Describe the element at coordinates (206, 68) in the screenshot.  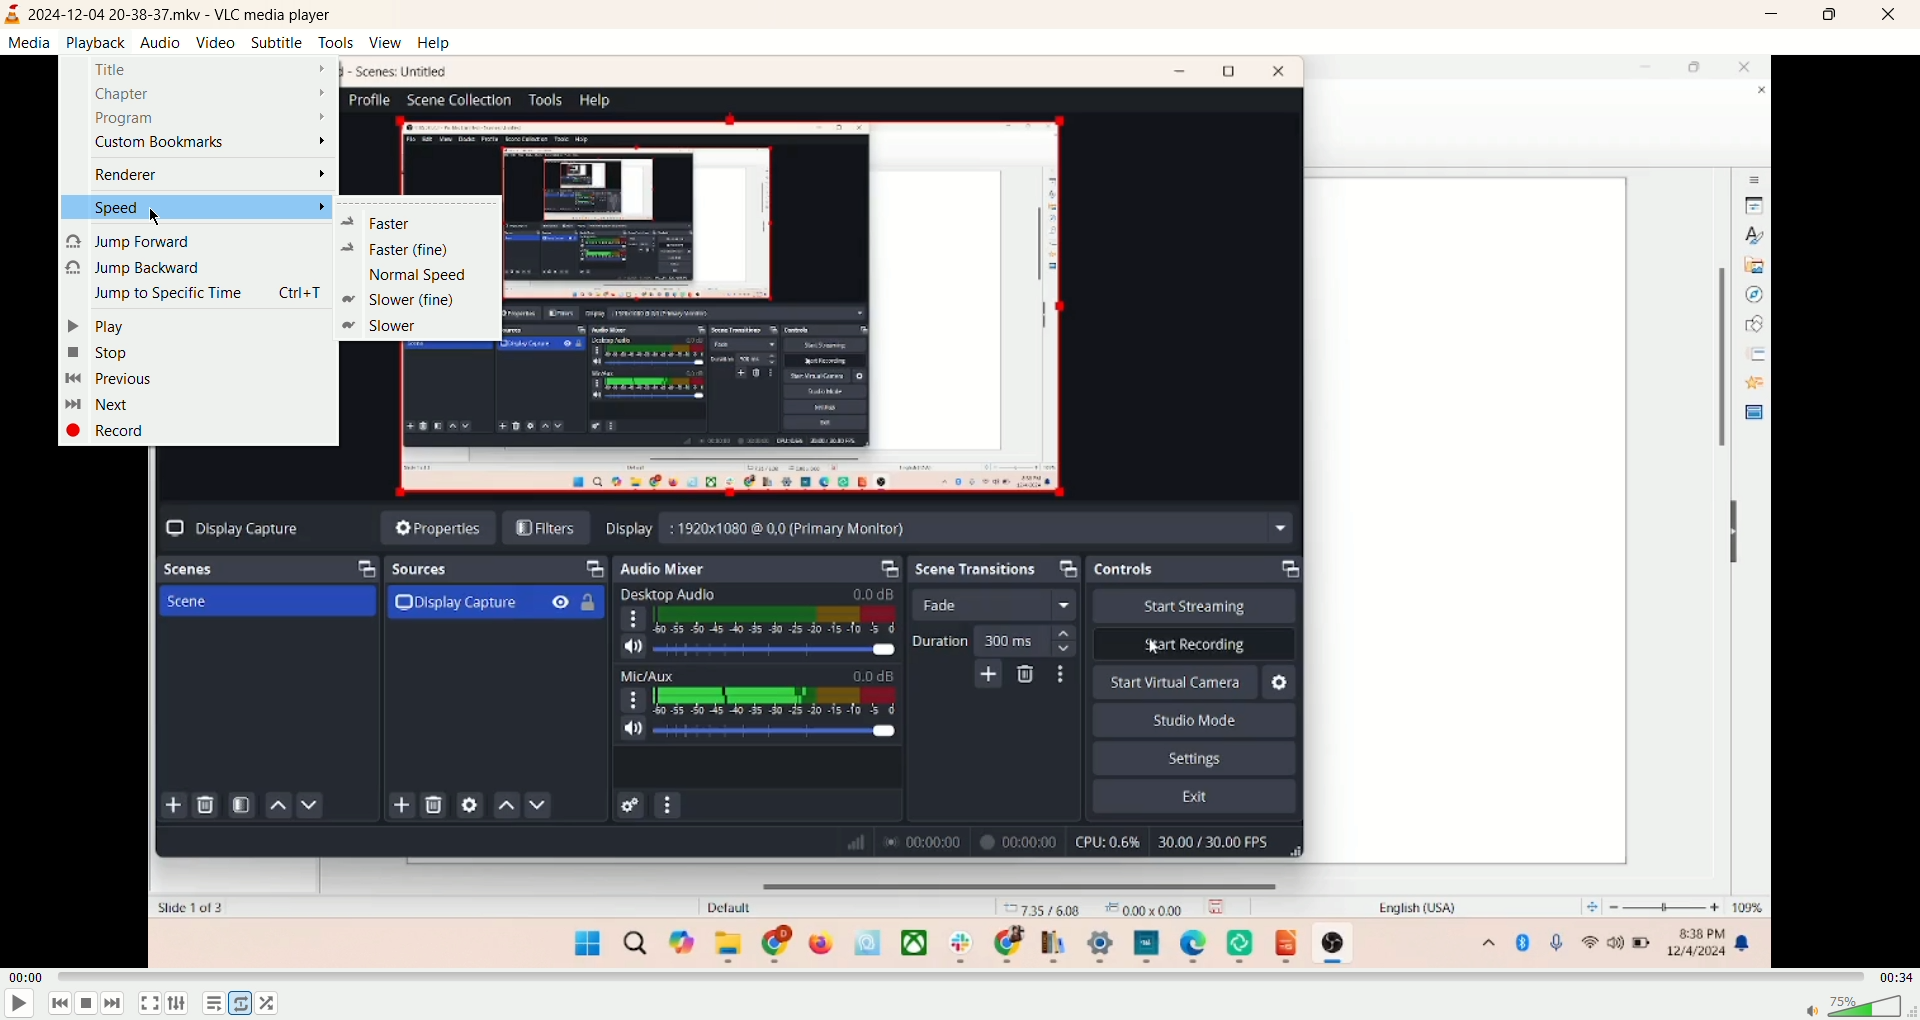
I see `title` at that location.